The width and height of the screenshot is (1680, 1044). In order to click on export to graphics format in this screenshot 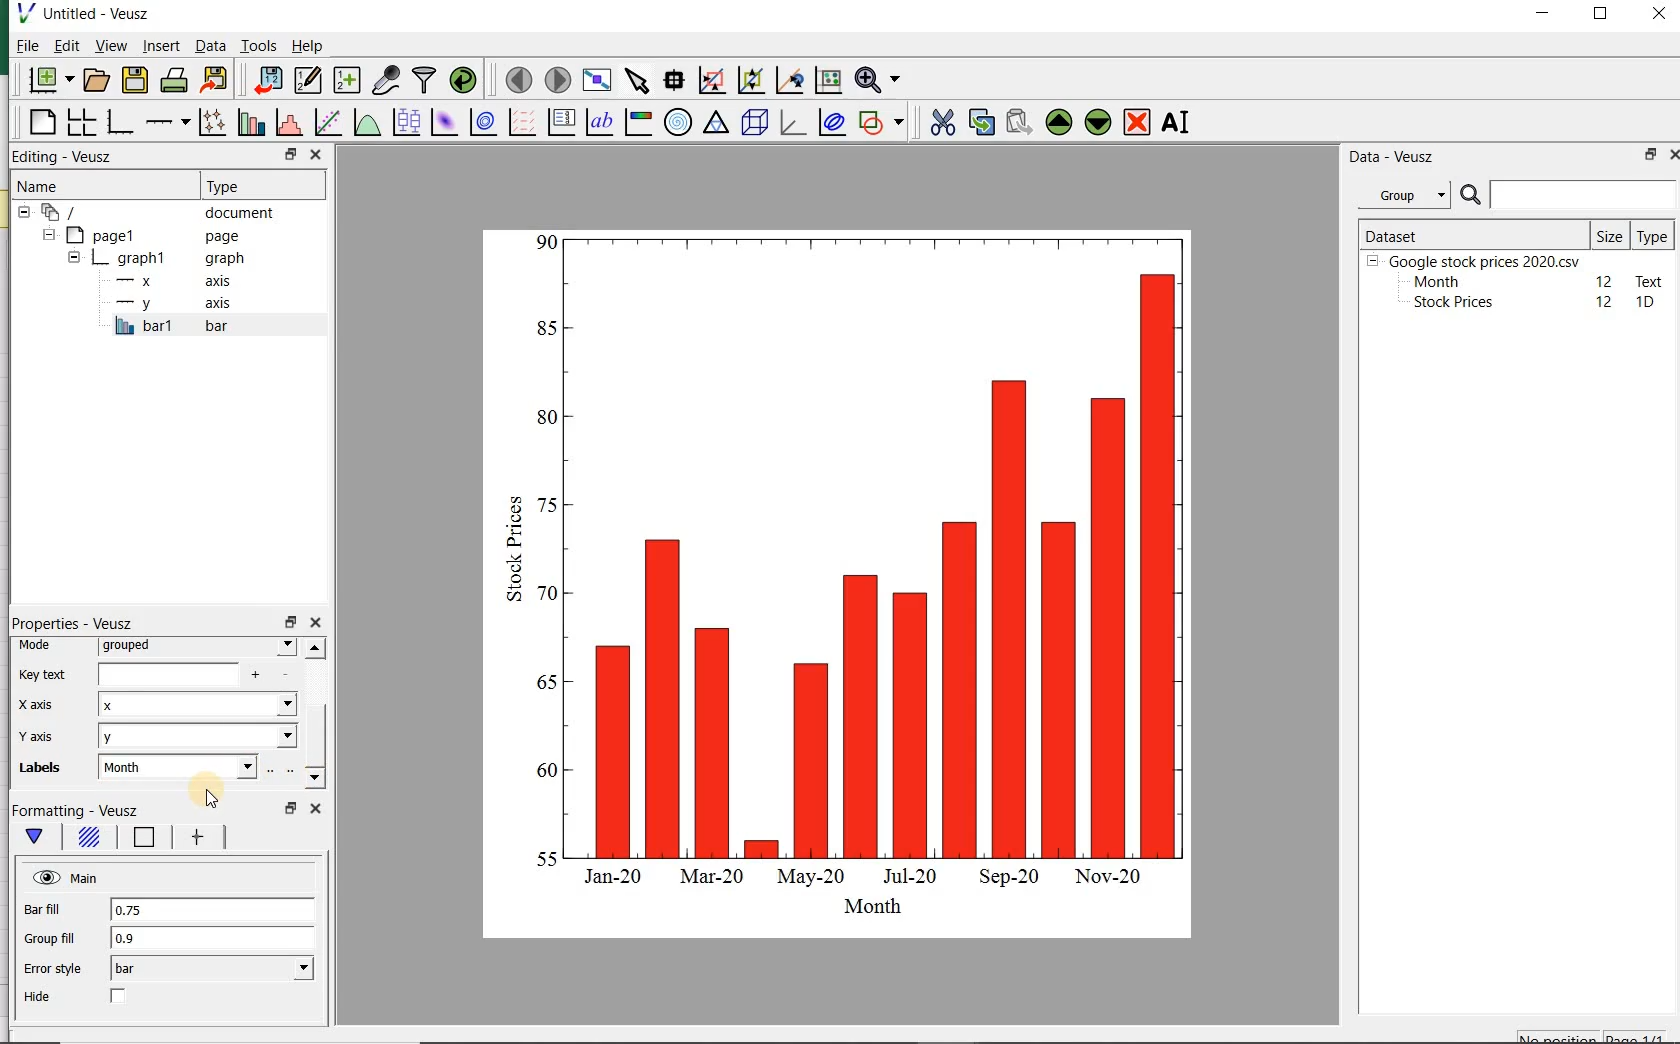, I will do `click(215, 81)`.